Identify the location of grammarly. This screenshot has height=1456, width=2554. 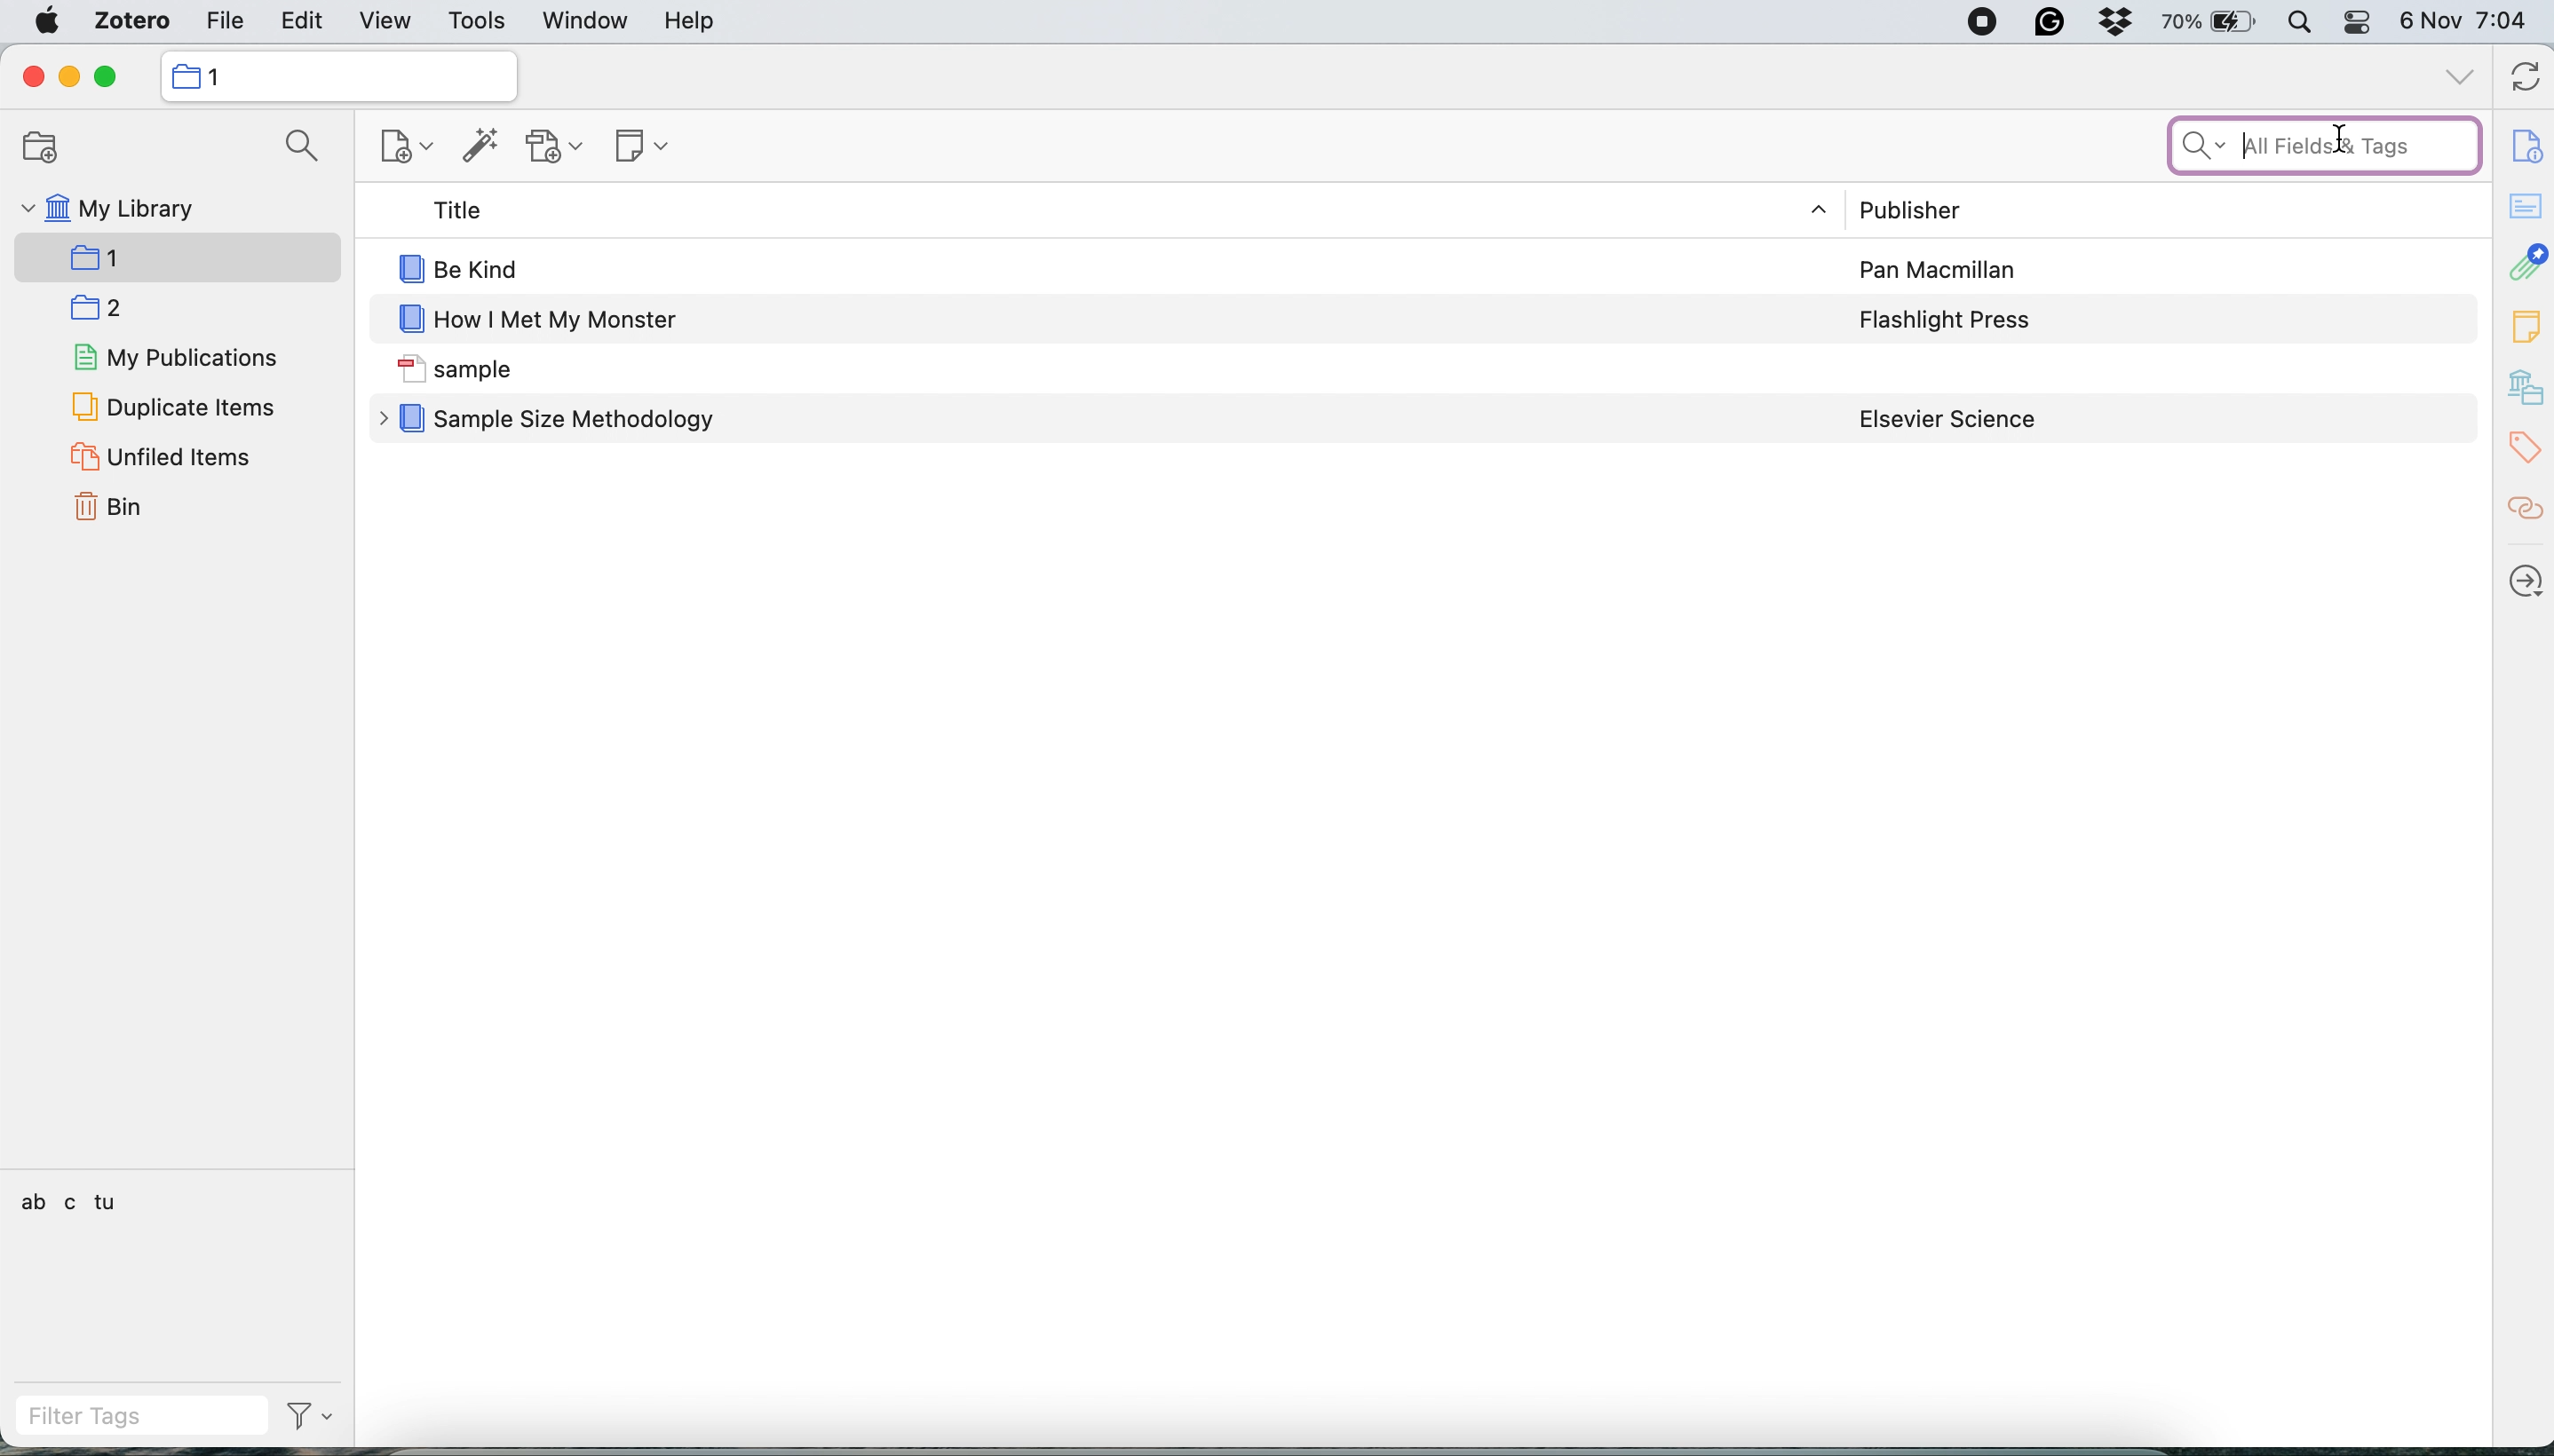
(2050, 23).